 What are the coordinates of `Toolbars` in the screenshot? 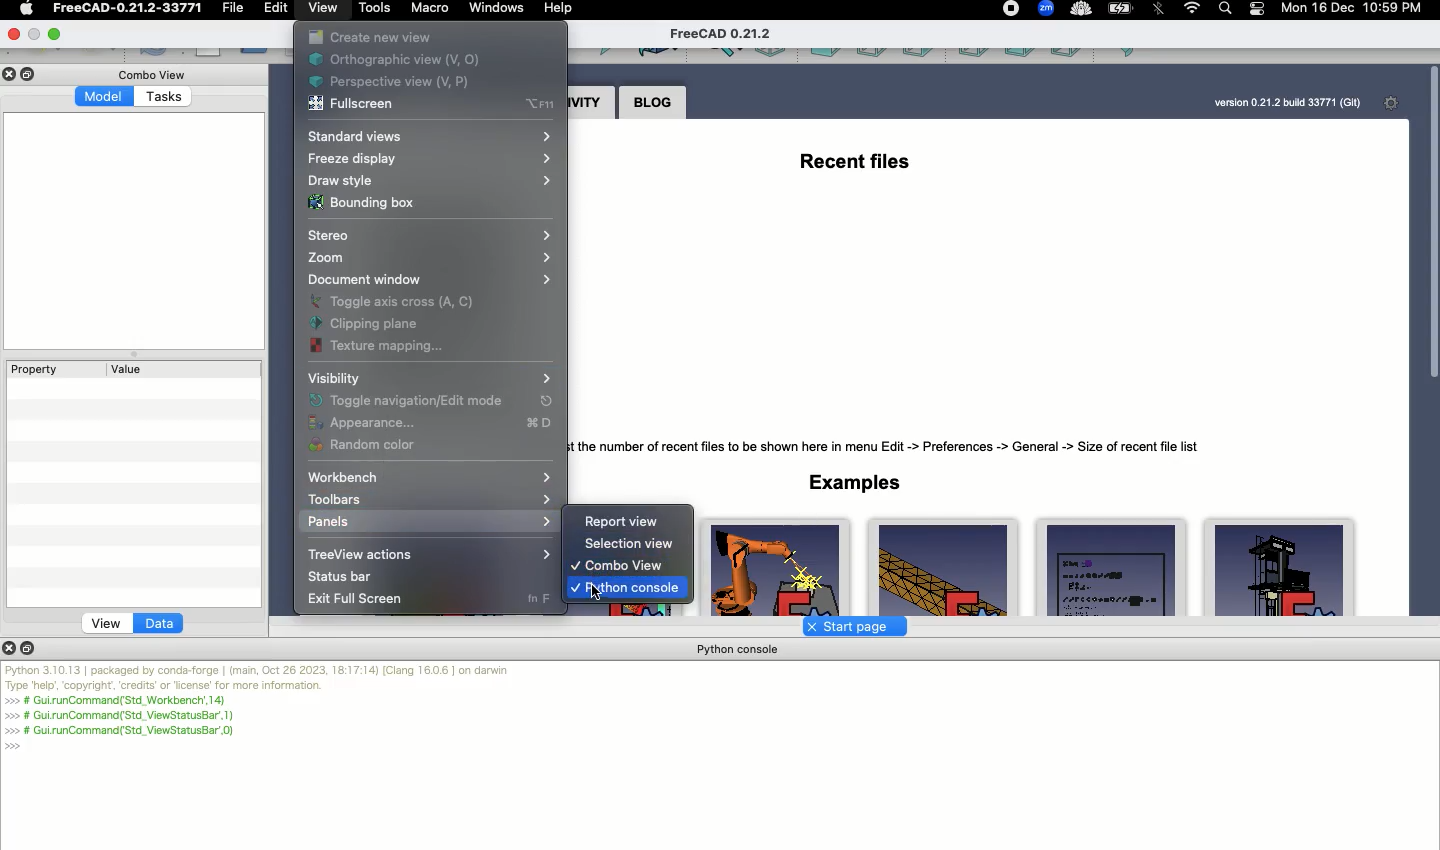 It's located at (430, 500).